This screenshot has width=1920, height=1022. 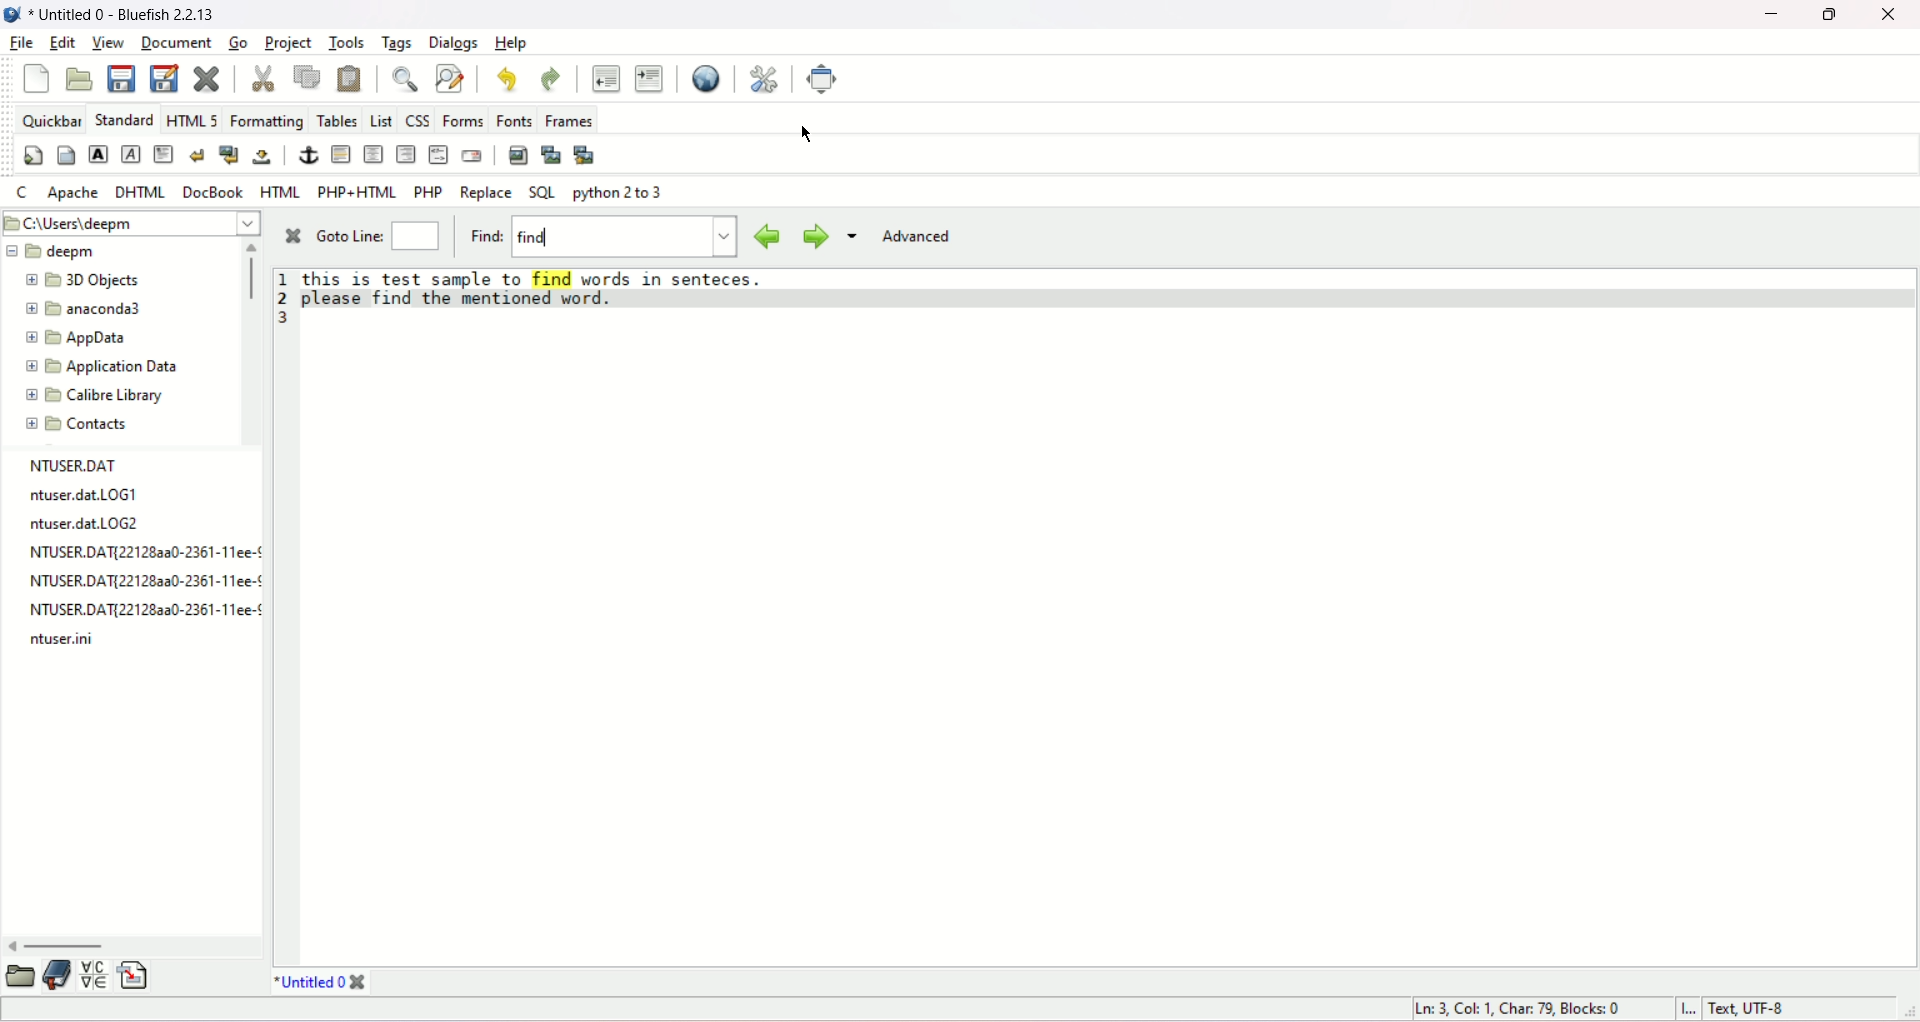 What do you see at coordinates (346, 41) in the screenshot?
I see `tools` at bounding box center [346, 41].